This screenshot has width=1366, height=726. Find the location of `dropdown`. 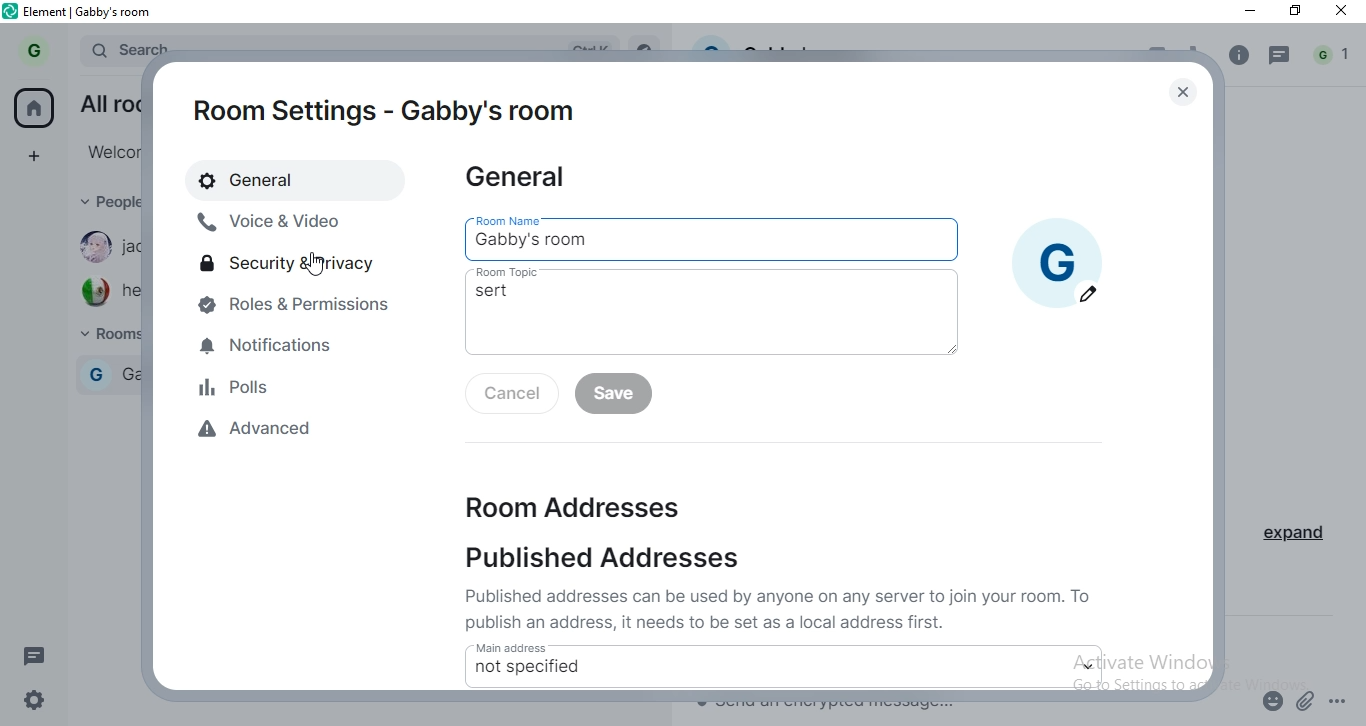

dropdown is located at coordinates (1086, 668).